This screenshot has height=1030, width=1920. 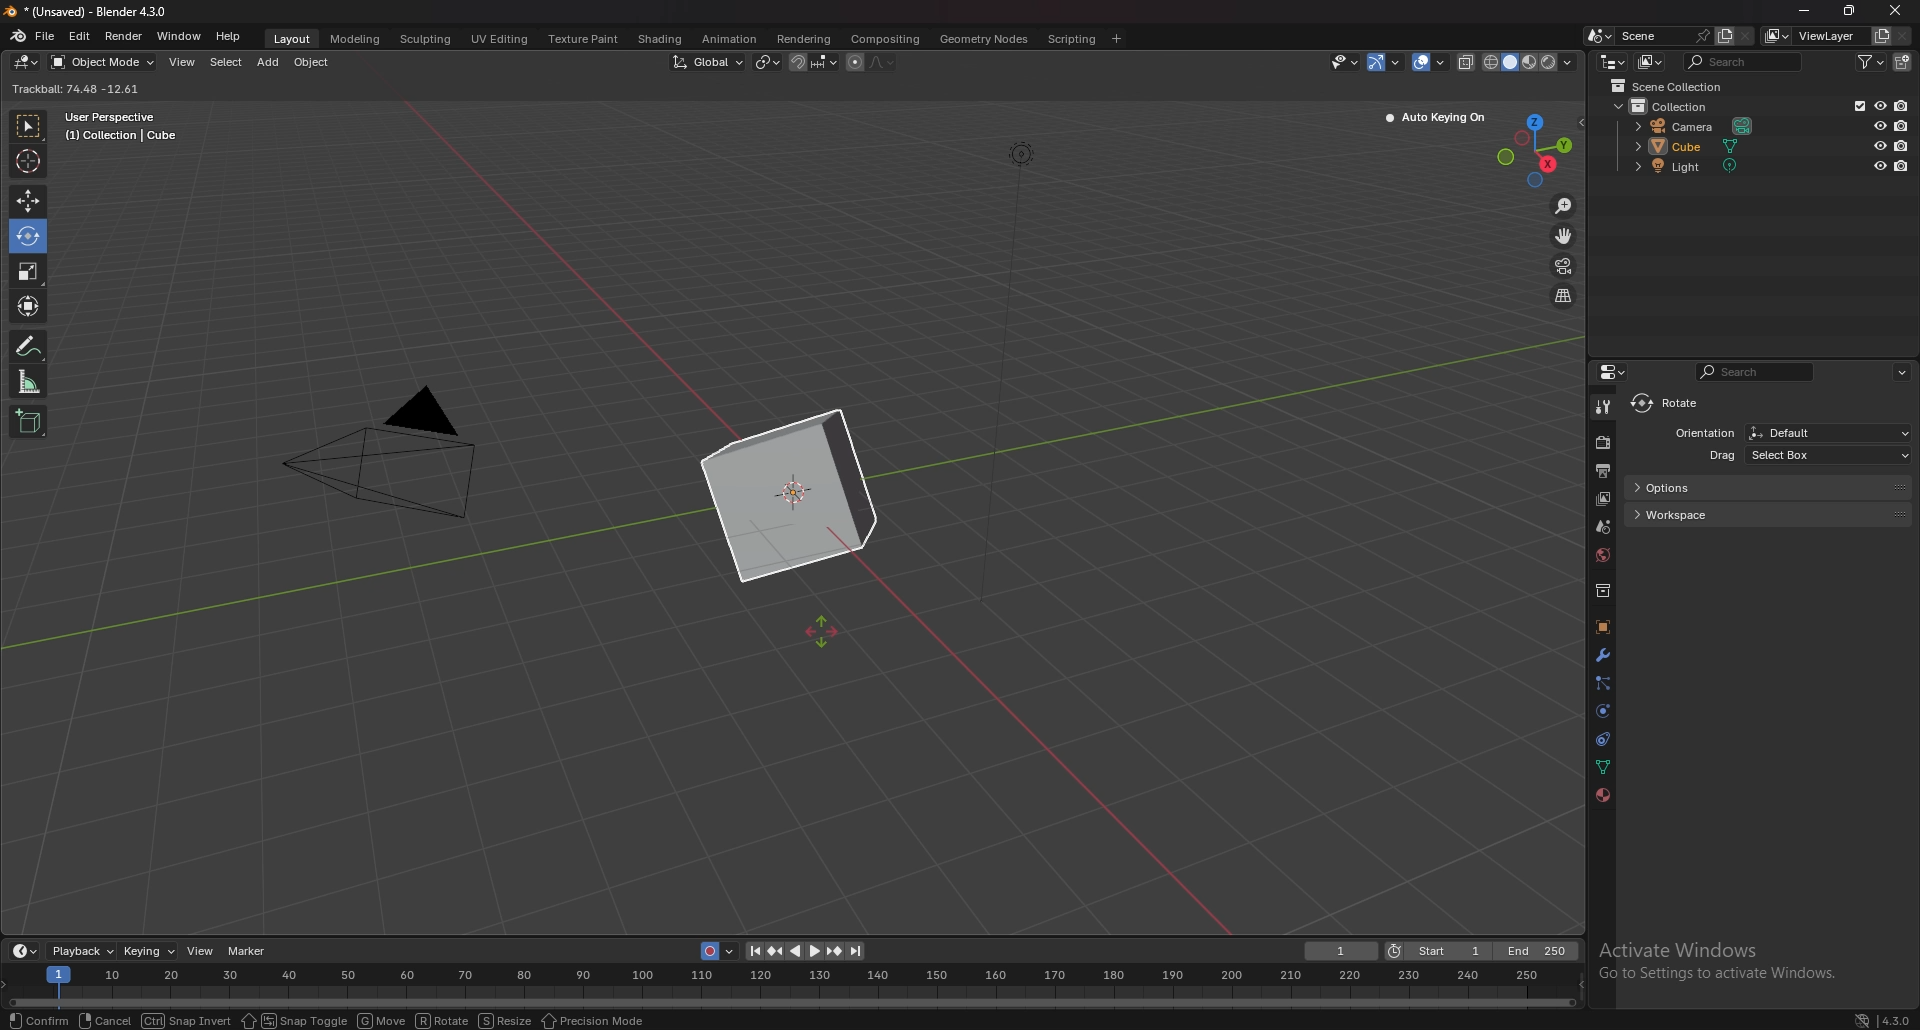 I want to click on shading, so click(x=659, y=38).